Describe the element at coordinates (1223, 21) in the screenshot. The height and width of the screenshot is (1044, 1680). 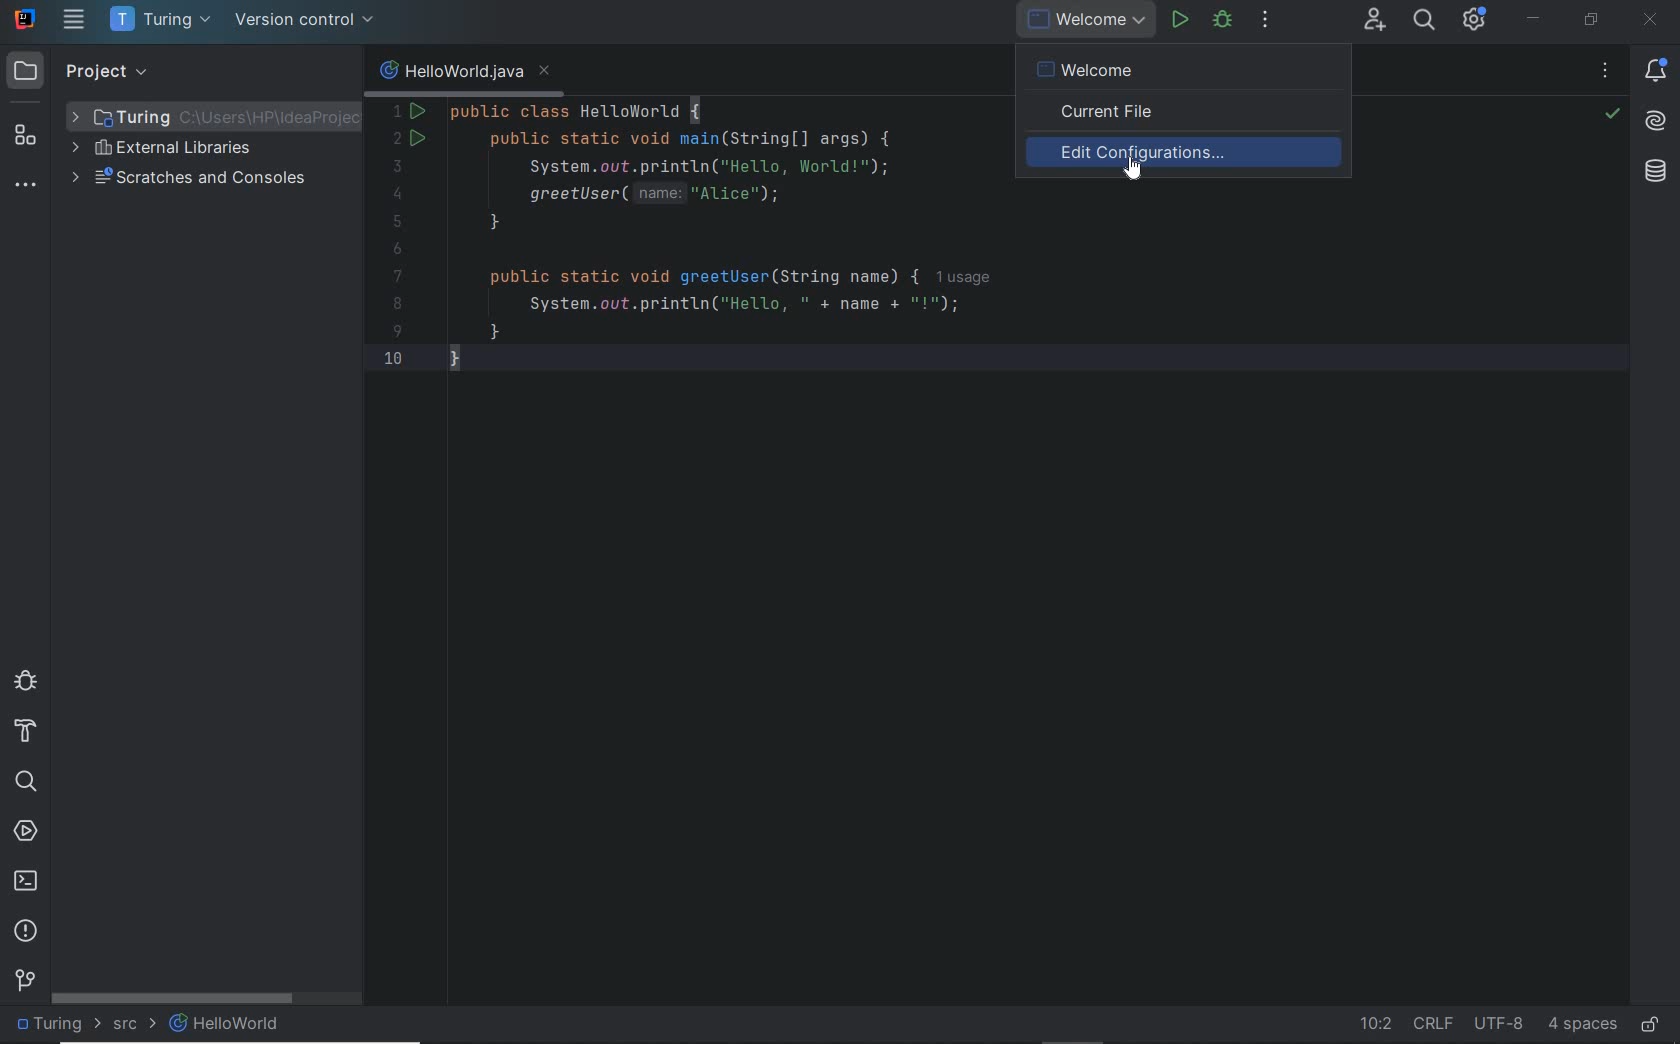
I see `debug` at that location.